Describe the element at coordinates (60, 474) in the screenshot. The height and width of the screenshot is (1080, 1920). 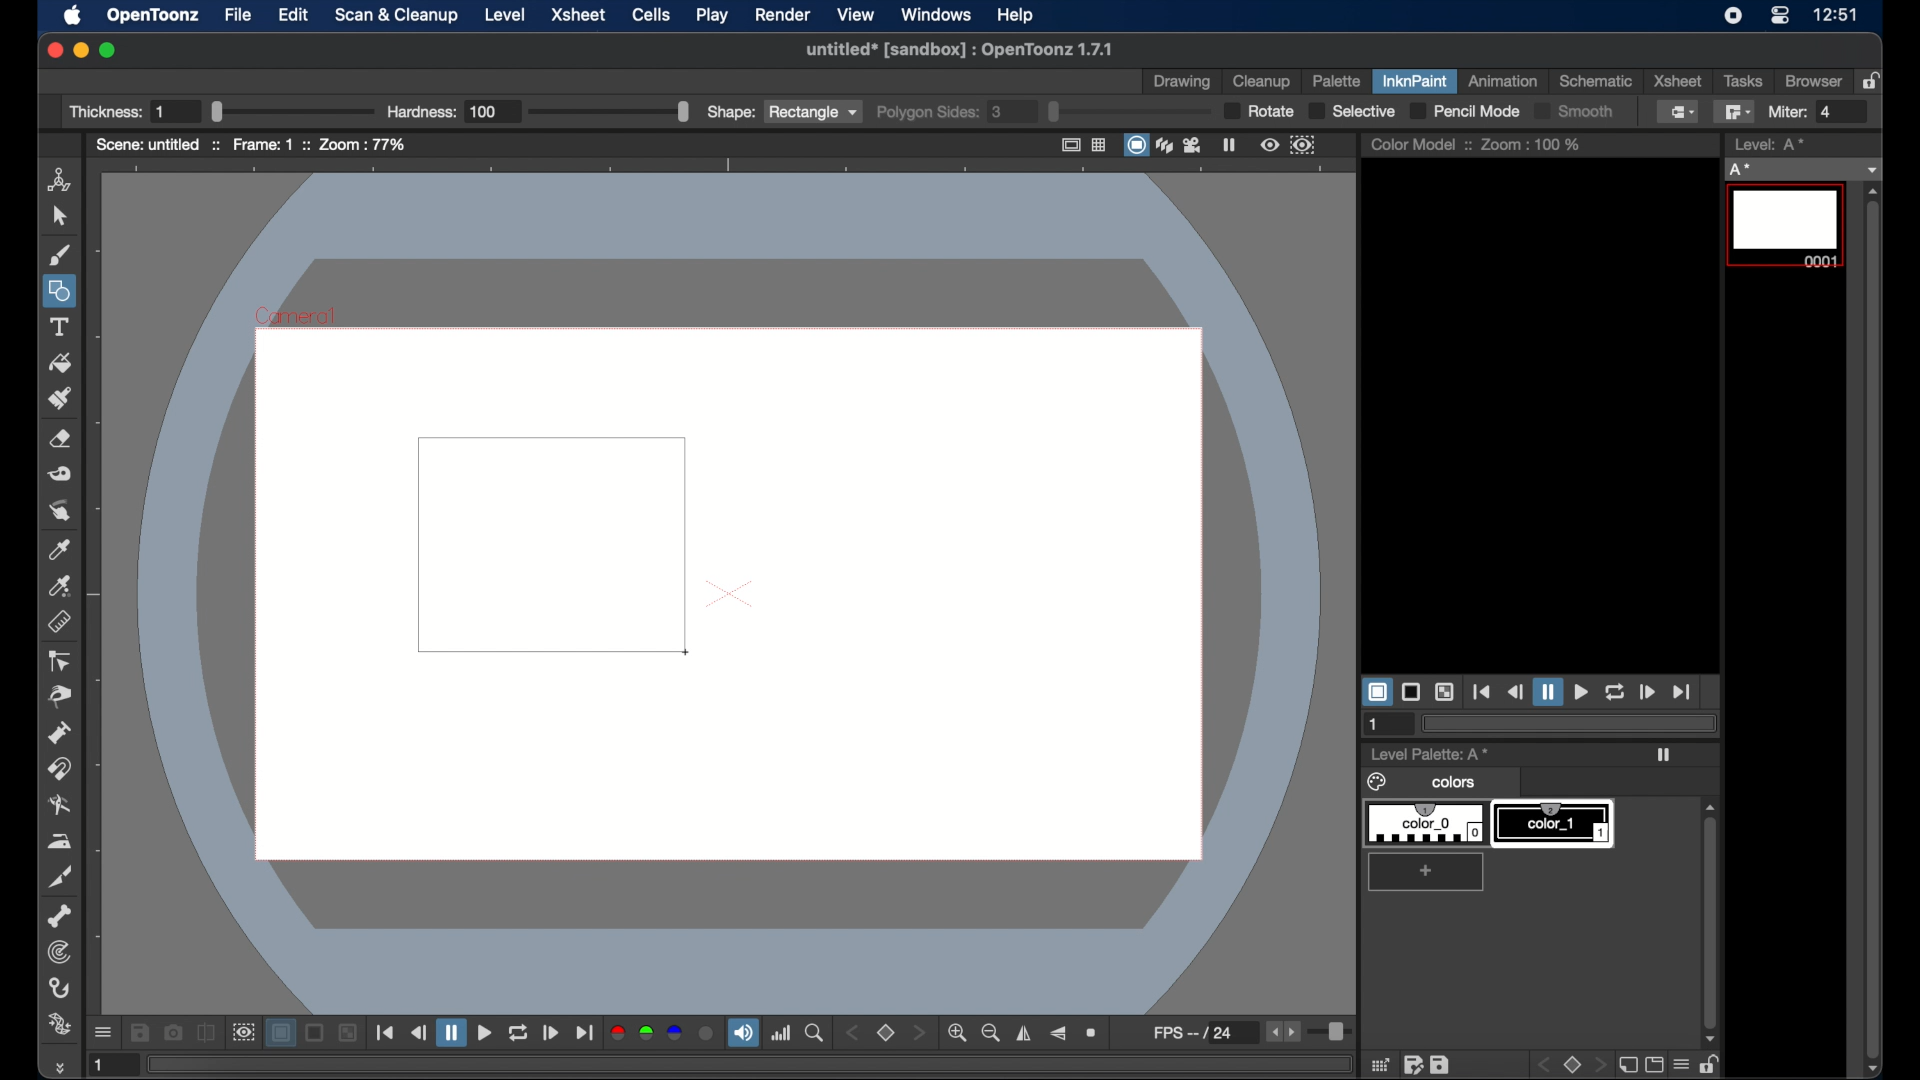
I see `tape tool` at that location.